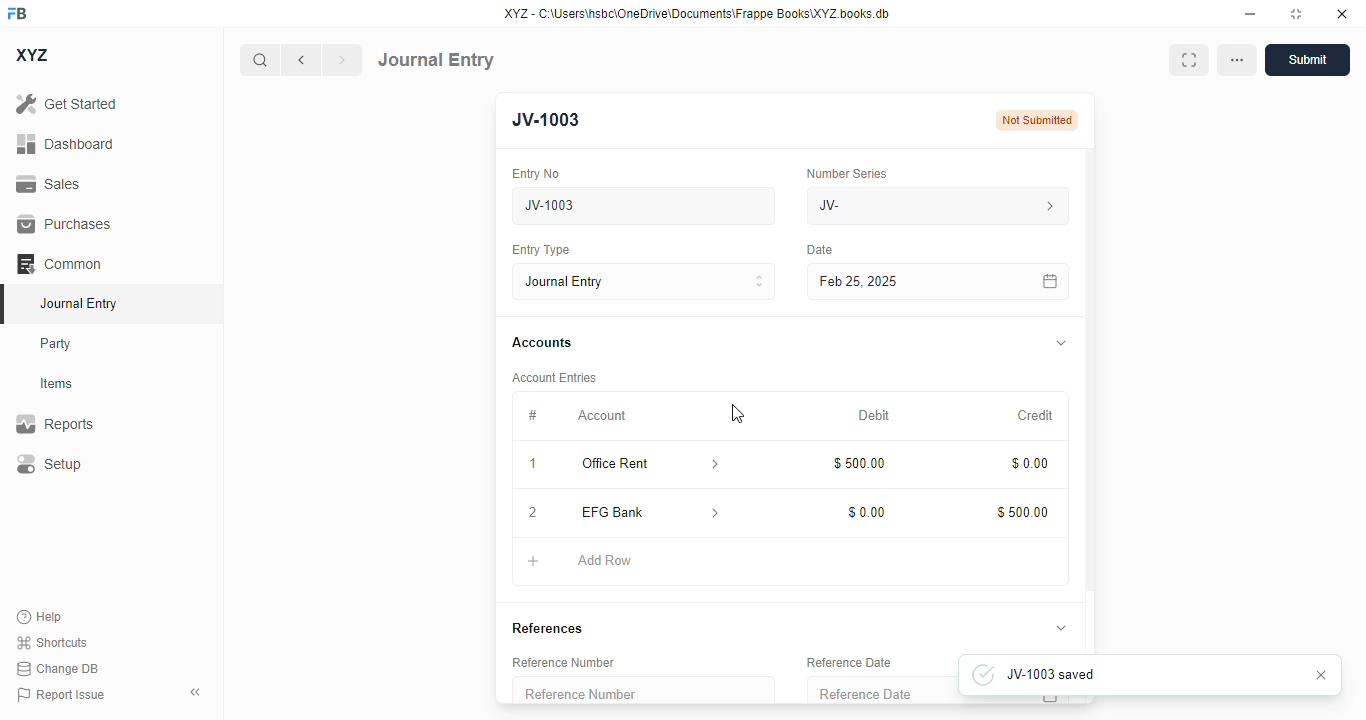 The width and height of the screenshot is (1366, 720). What do you see at coordinates (1062, 343) in the screenshot?
I see `toggle expand/collapse` at bounding box center [1062, 343].